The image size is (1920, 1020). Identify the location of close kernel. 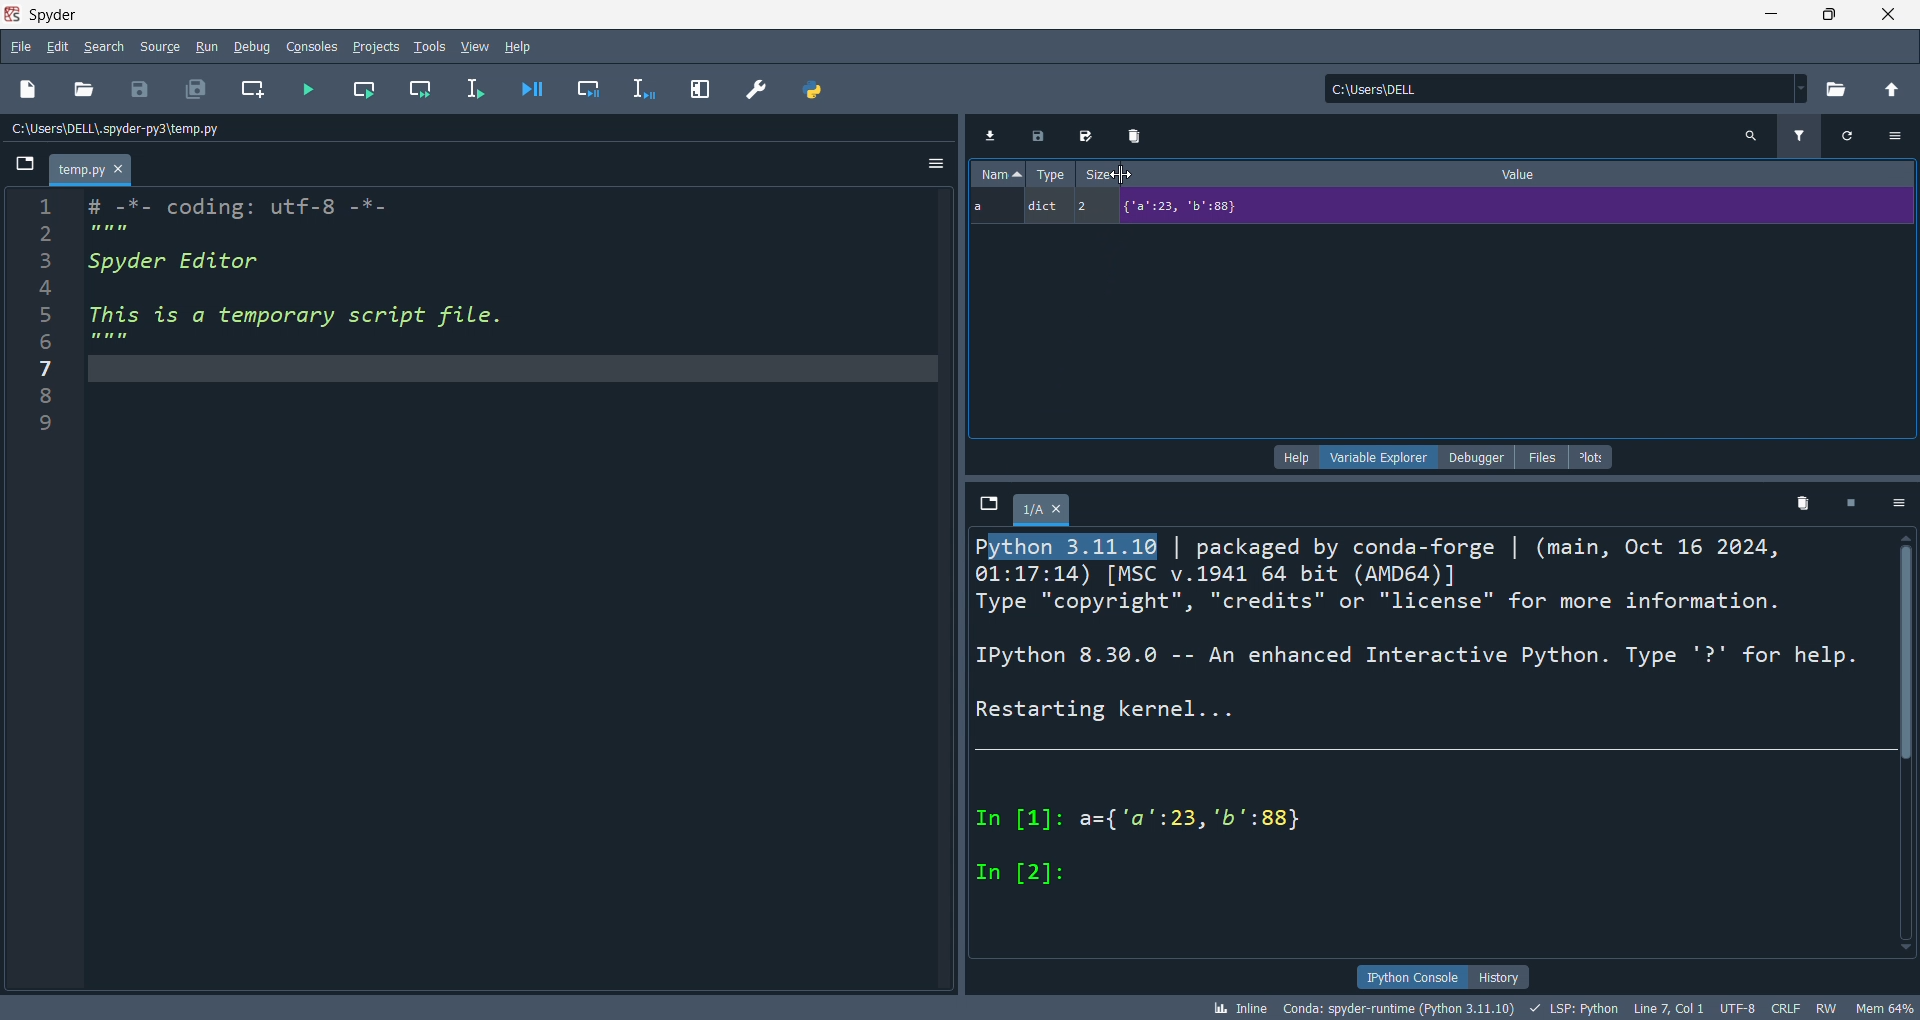
(1853, 505).